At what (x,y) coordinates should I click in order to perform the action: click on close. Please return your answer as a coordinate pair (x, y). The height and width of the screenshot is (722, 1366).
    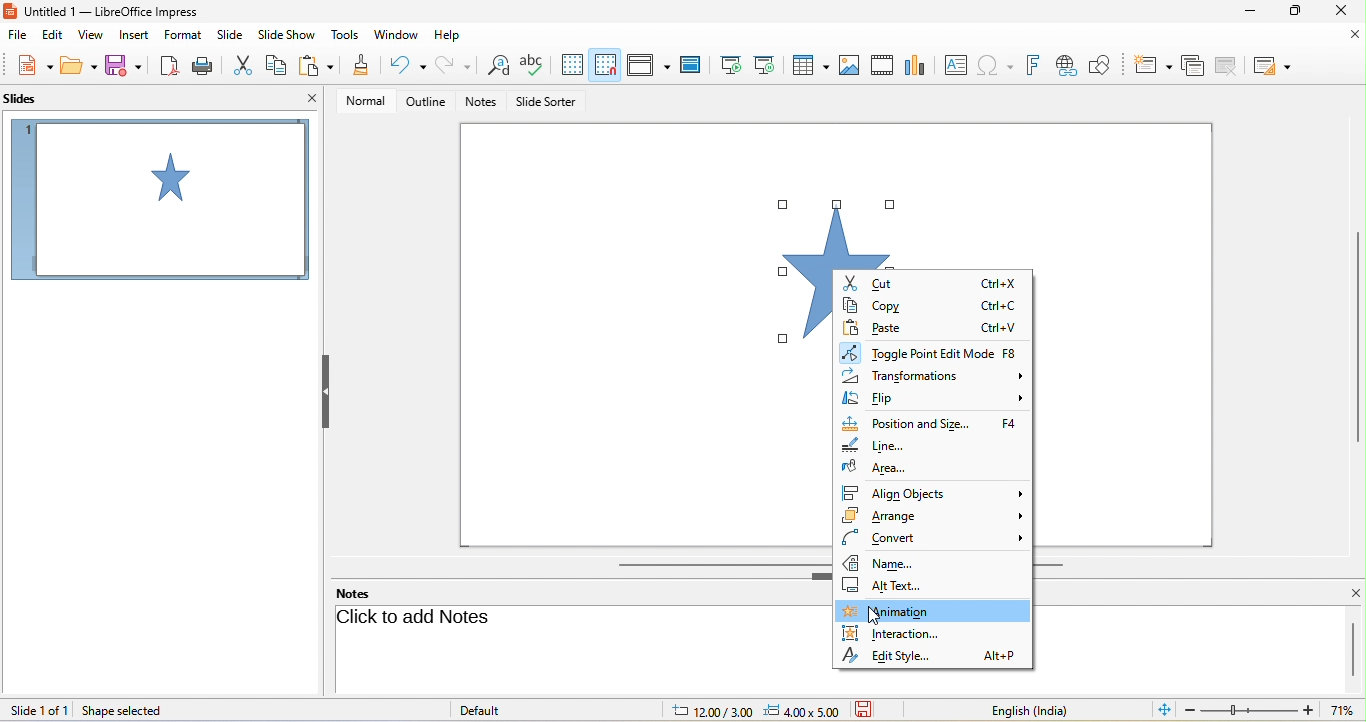
    Looking at the image, I should click on (1351, 36).